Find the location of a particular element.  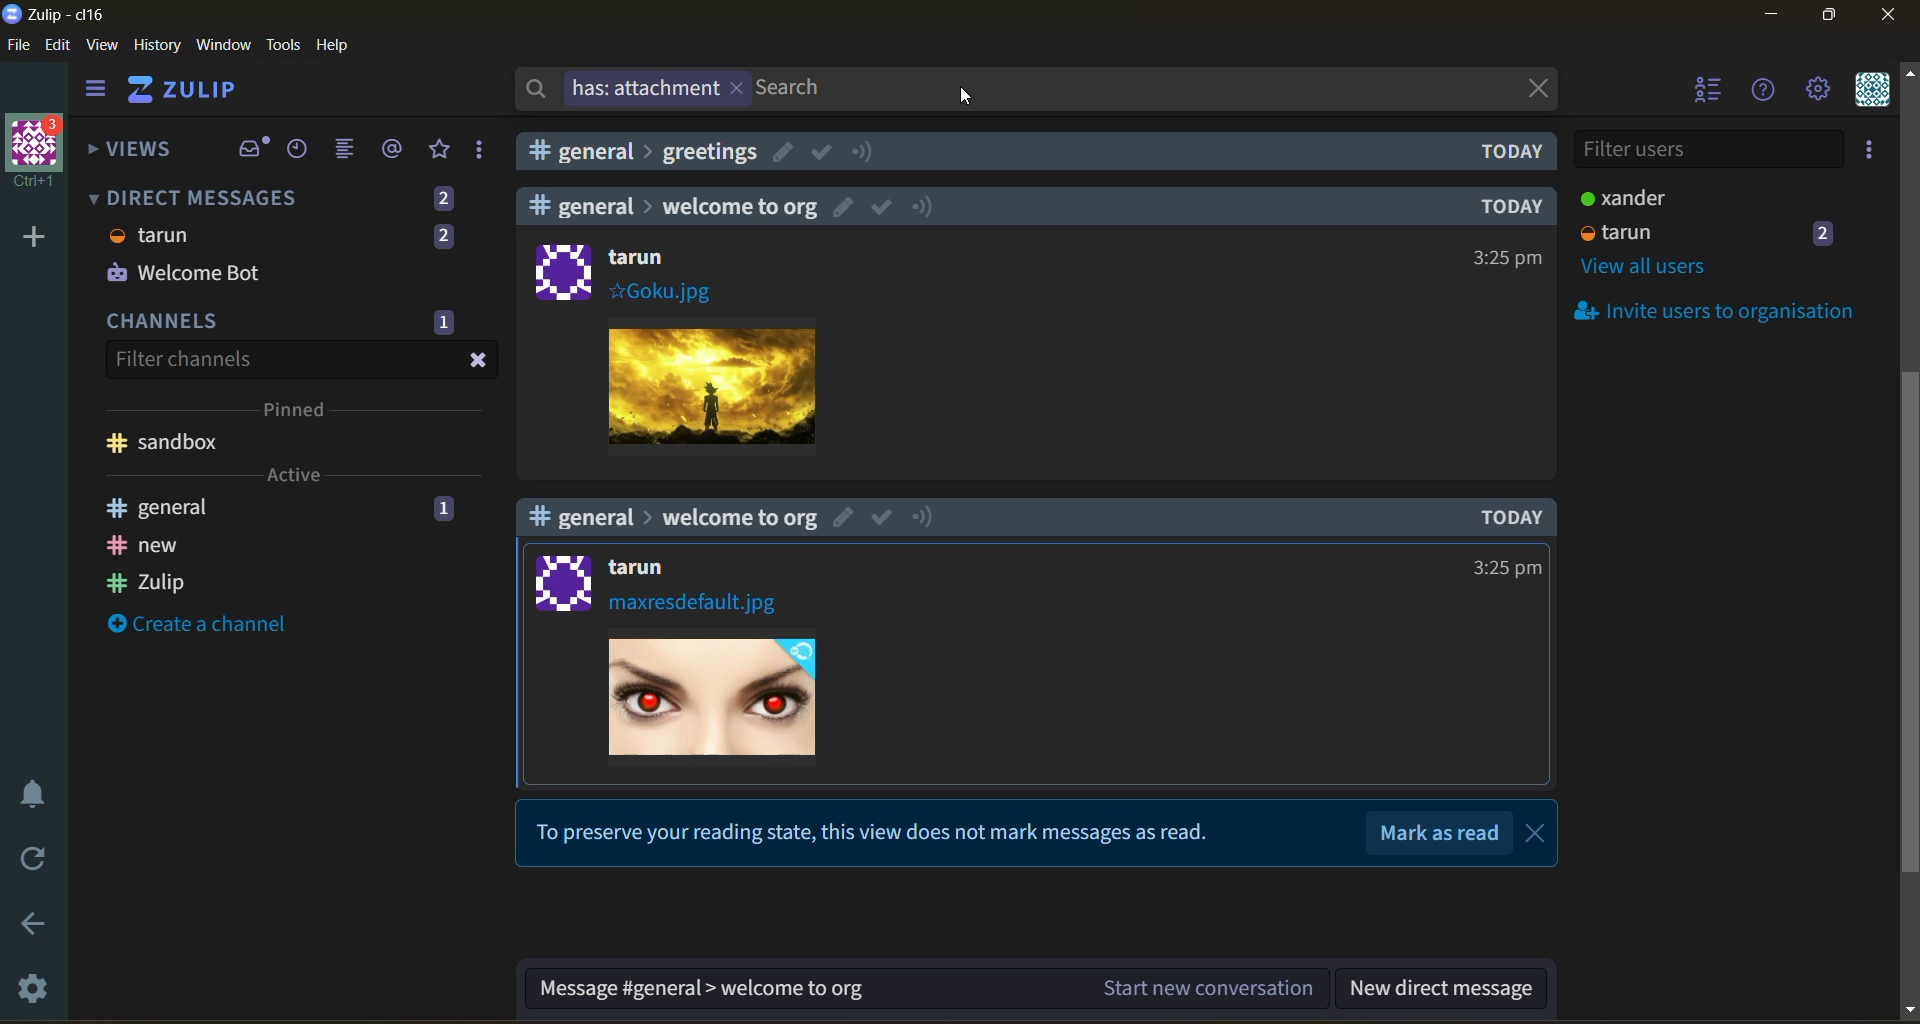

mark is located at coordinates (822, 152).